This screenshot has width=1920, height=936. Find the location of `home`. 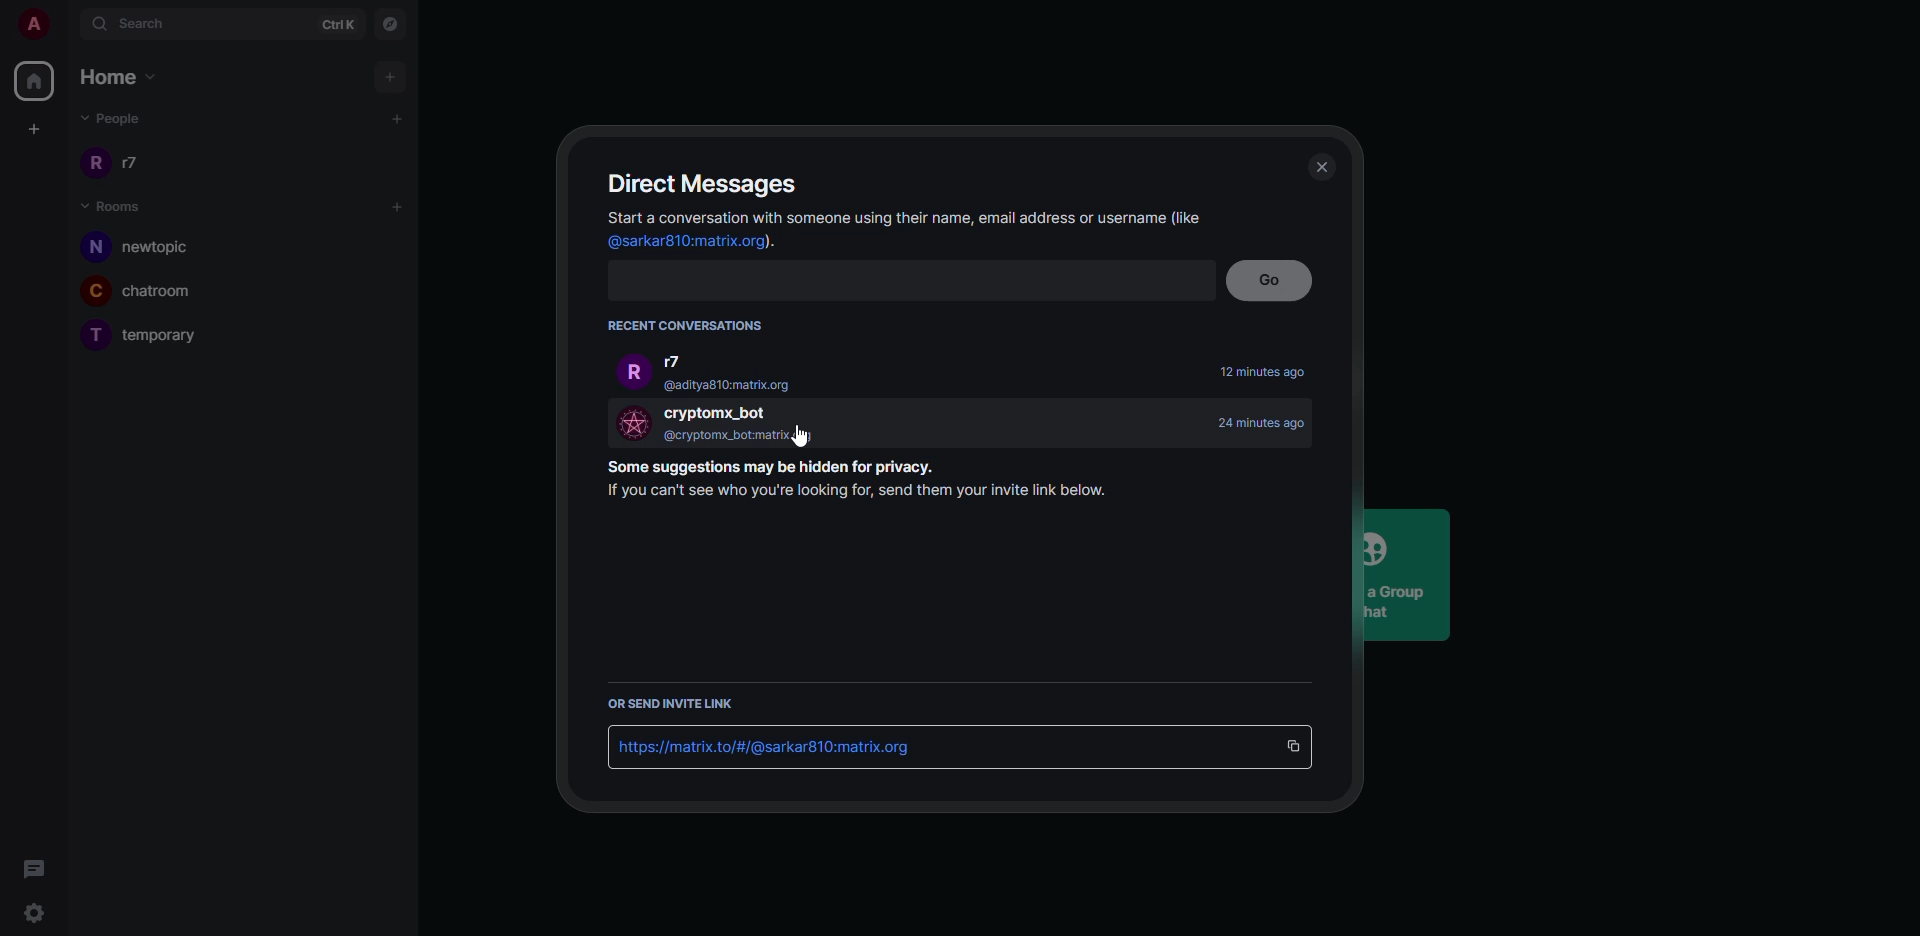

home is located at coordinates (34, 82).